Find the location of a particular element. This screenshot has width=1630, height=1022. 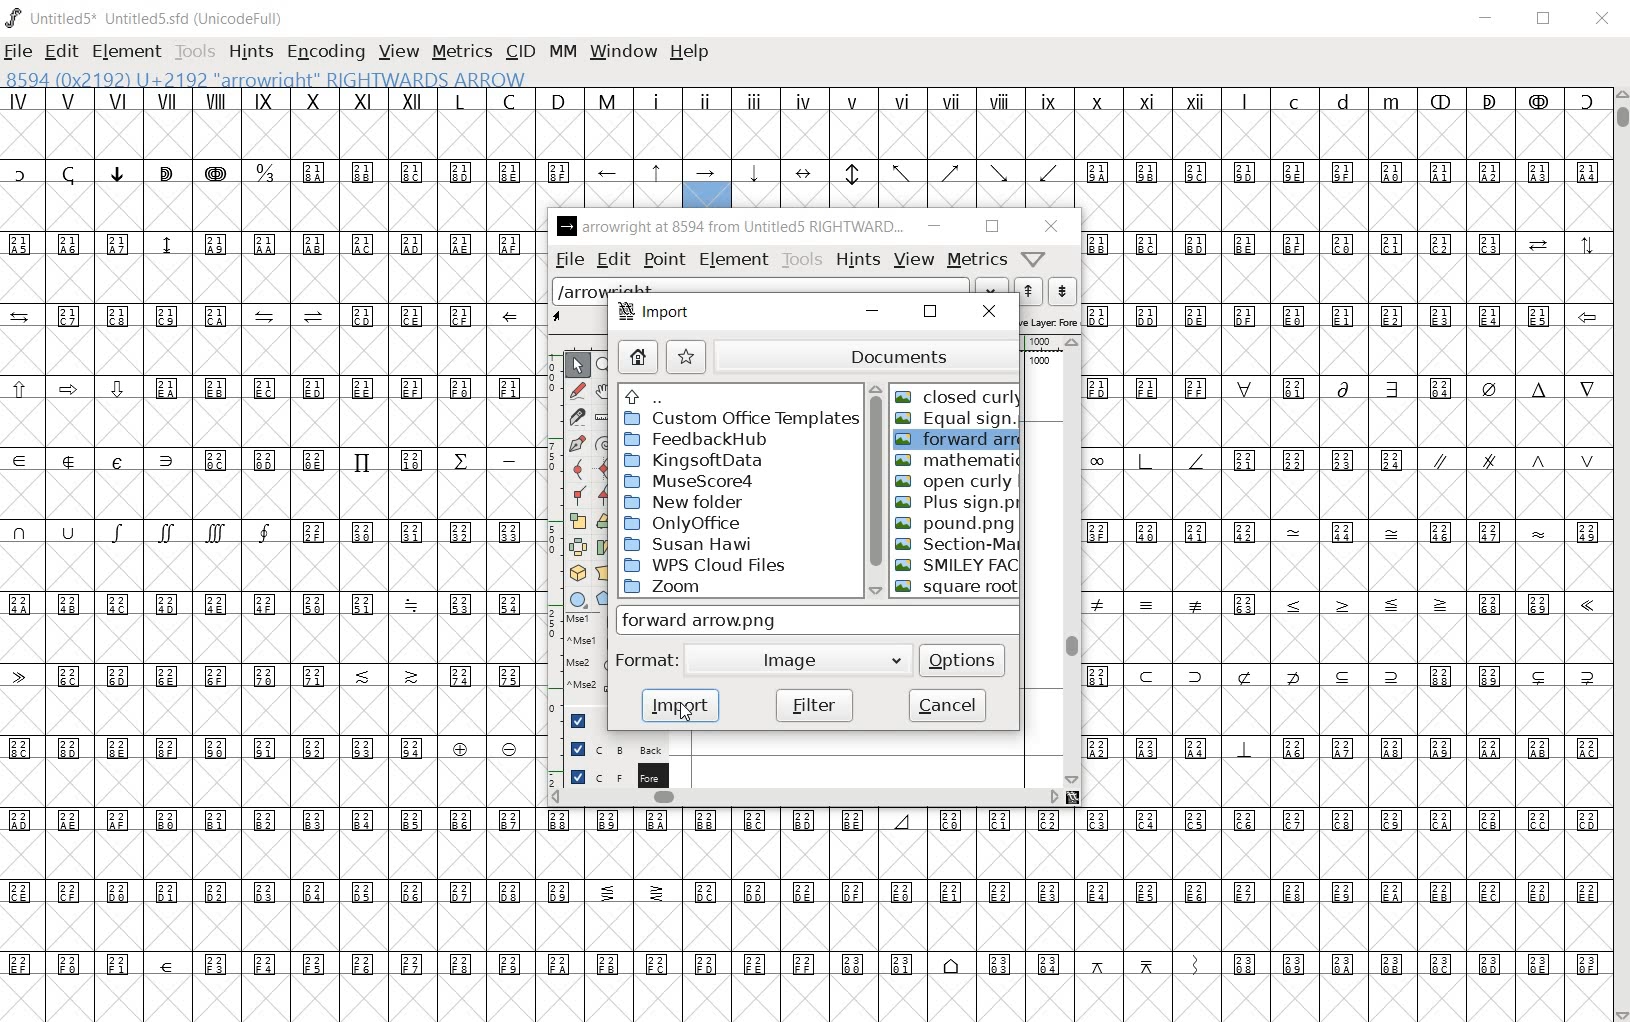

format is located at coordinates (646, 661).